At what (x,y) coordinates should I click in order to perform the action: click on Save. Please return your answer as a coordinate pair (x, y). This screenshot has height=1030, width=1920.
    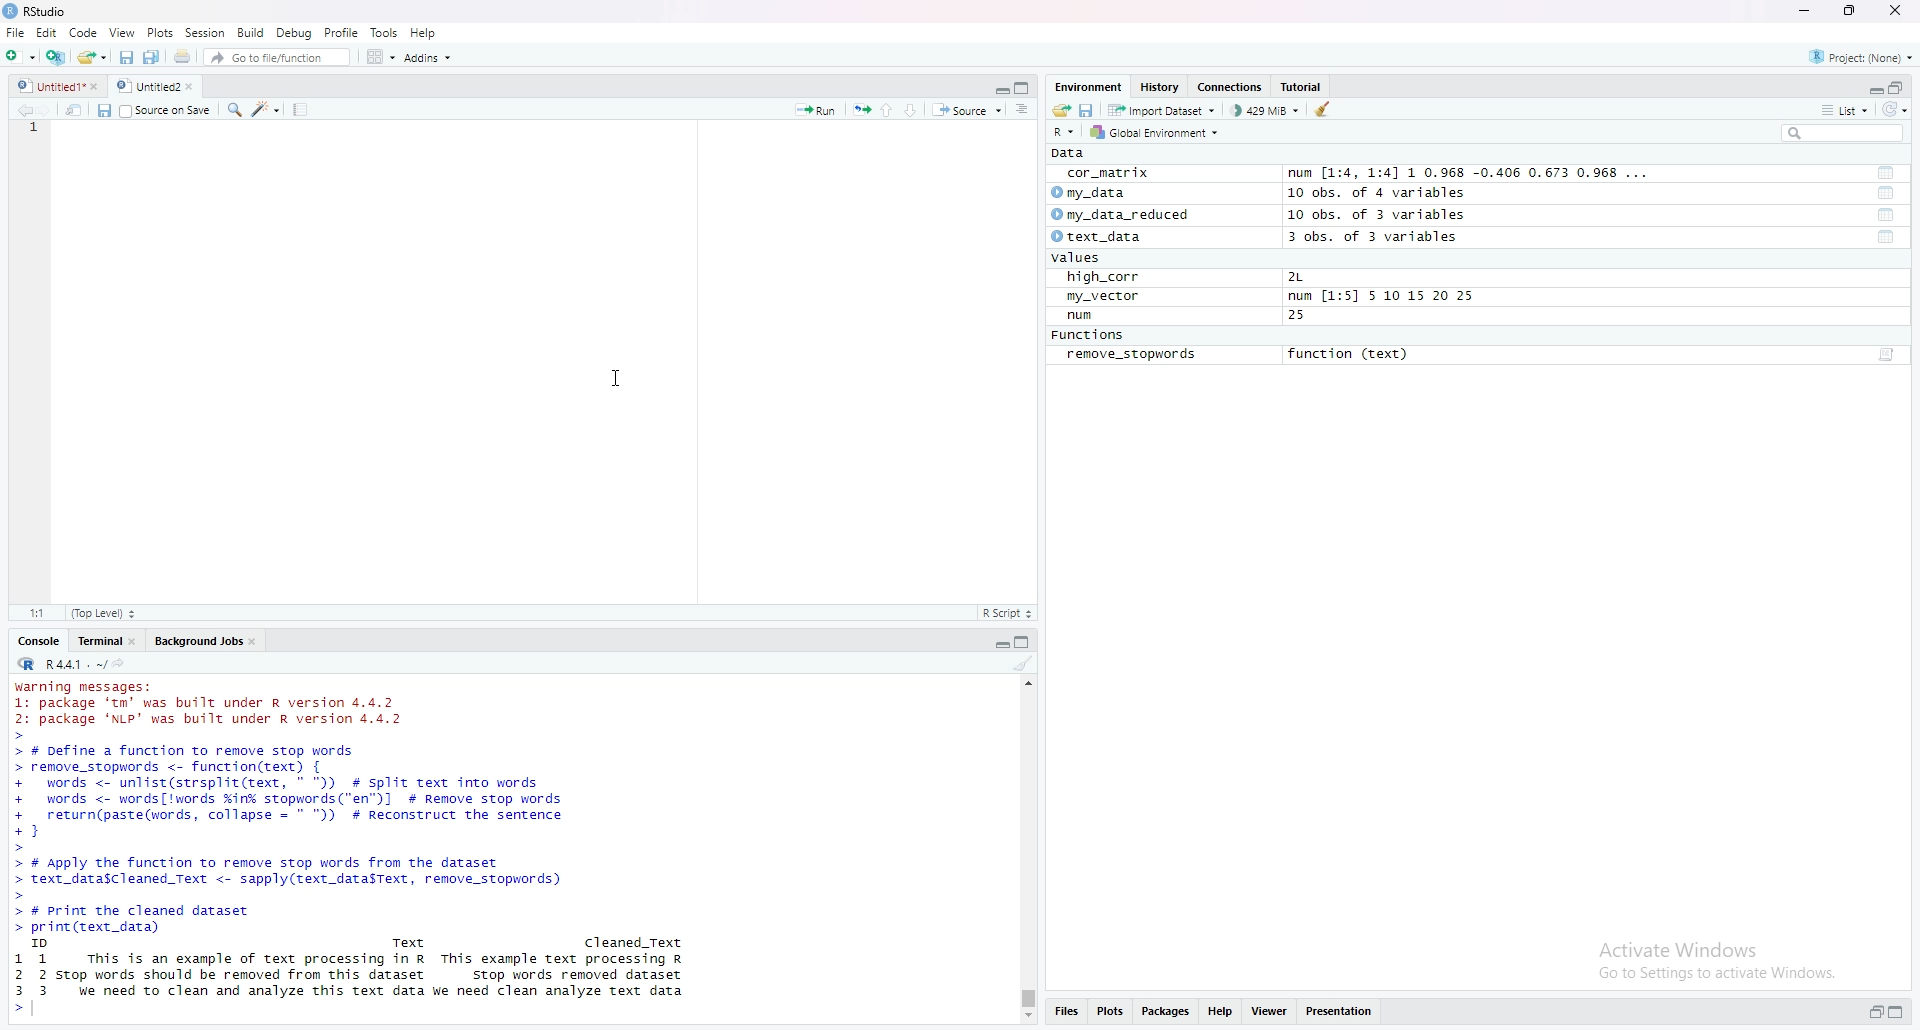
    Looking at the image, I should click on (1086, 110).